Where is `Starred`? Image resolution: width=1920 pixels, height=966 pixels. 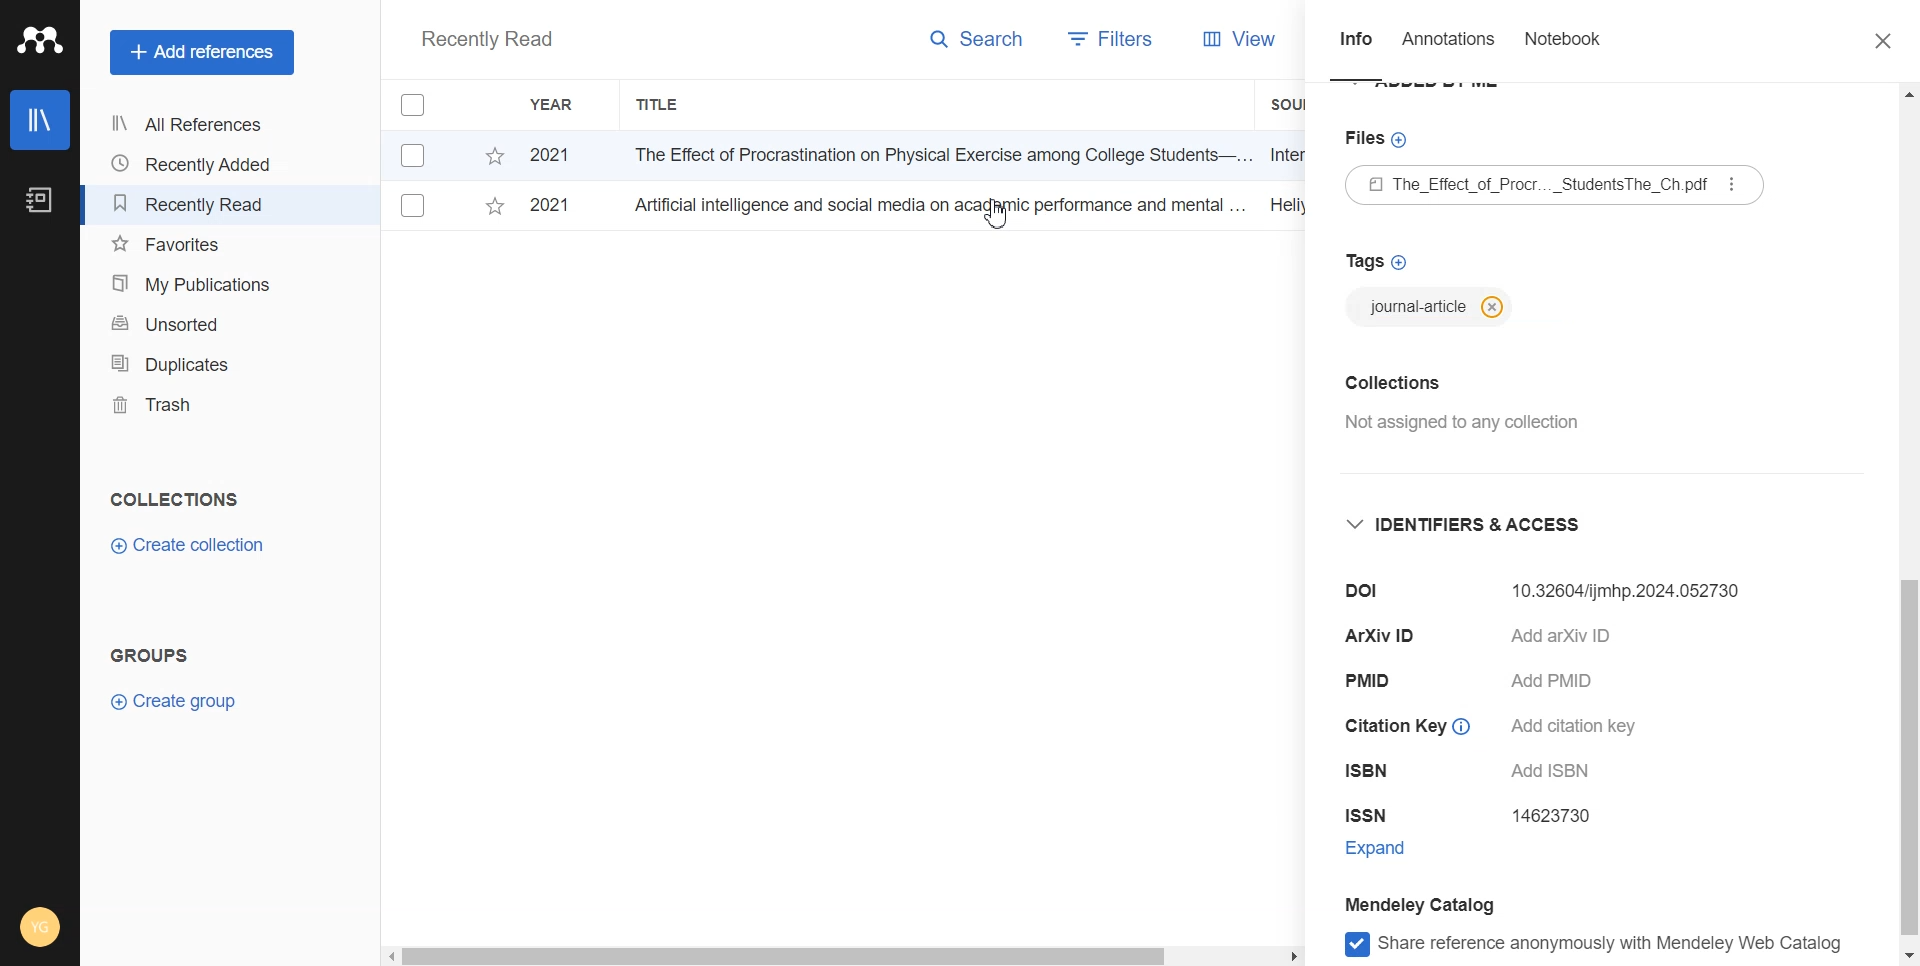
Starred is located at coordinates (494, 156).